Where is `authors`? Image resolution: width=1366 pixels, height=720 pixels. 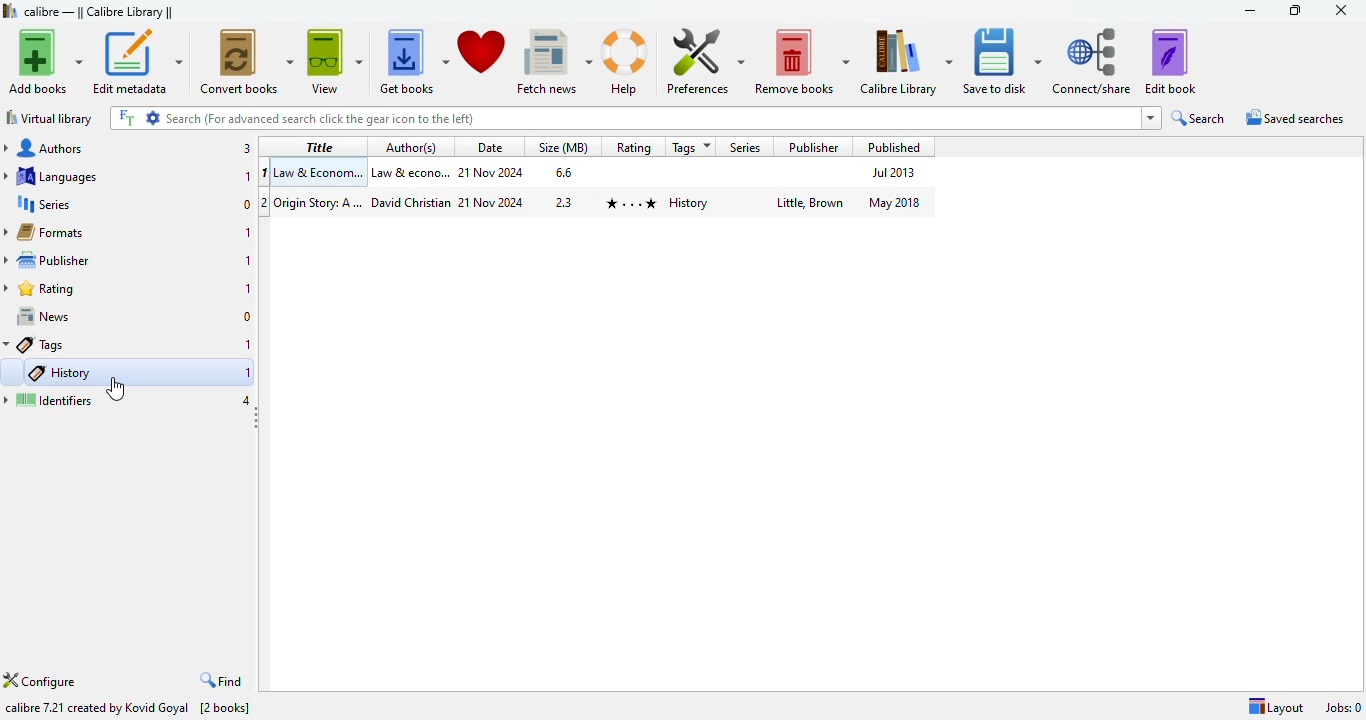 authors is located at coordinates (46, 147).